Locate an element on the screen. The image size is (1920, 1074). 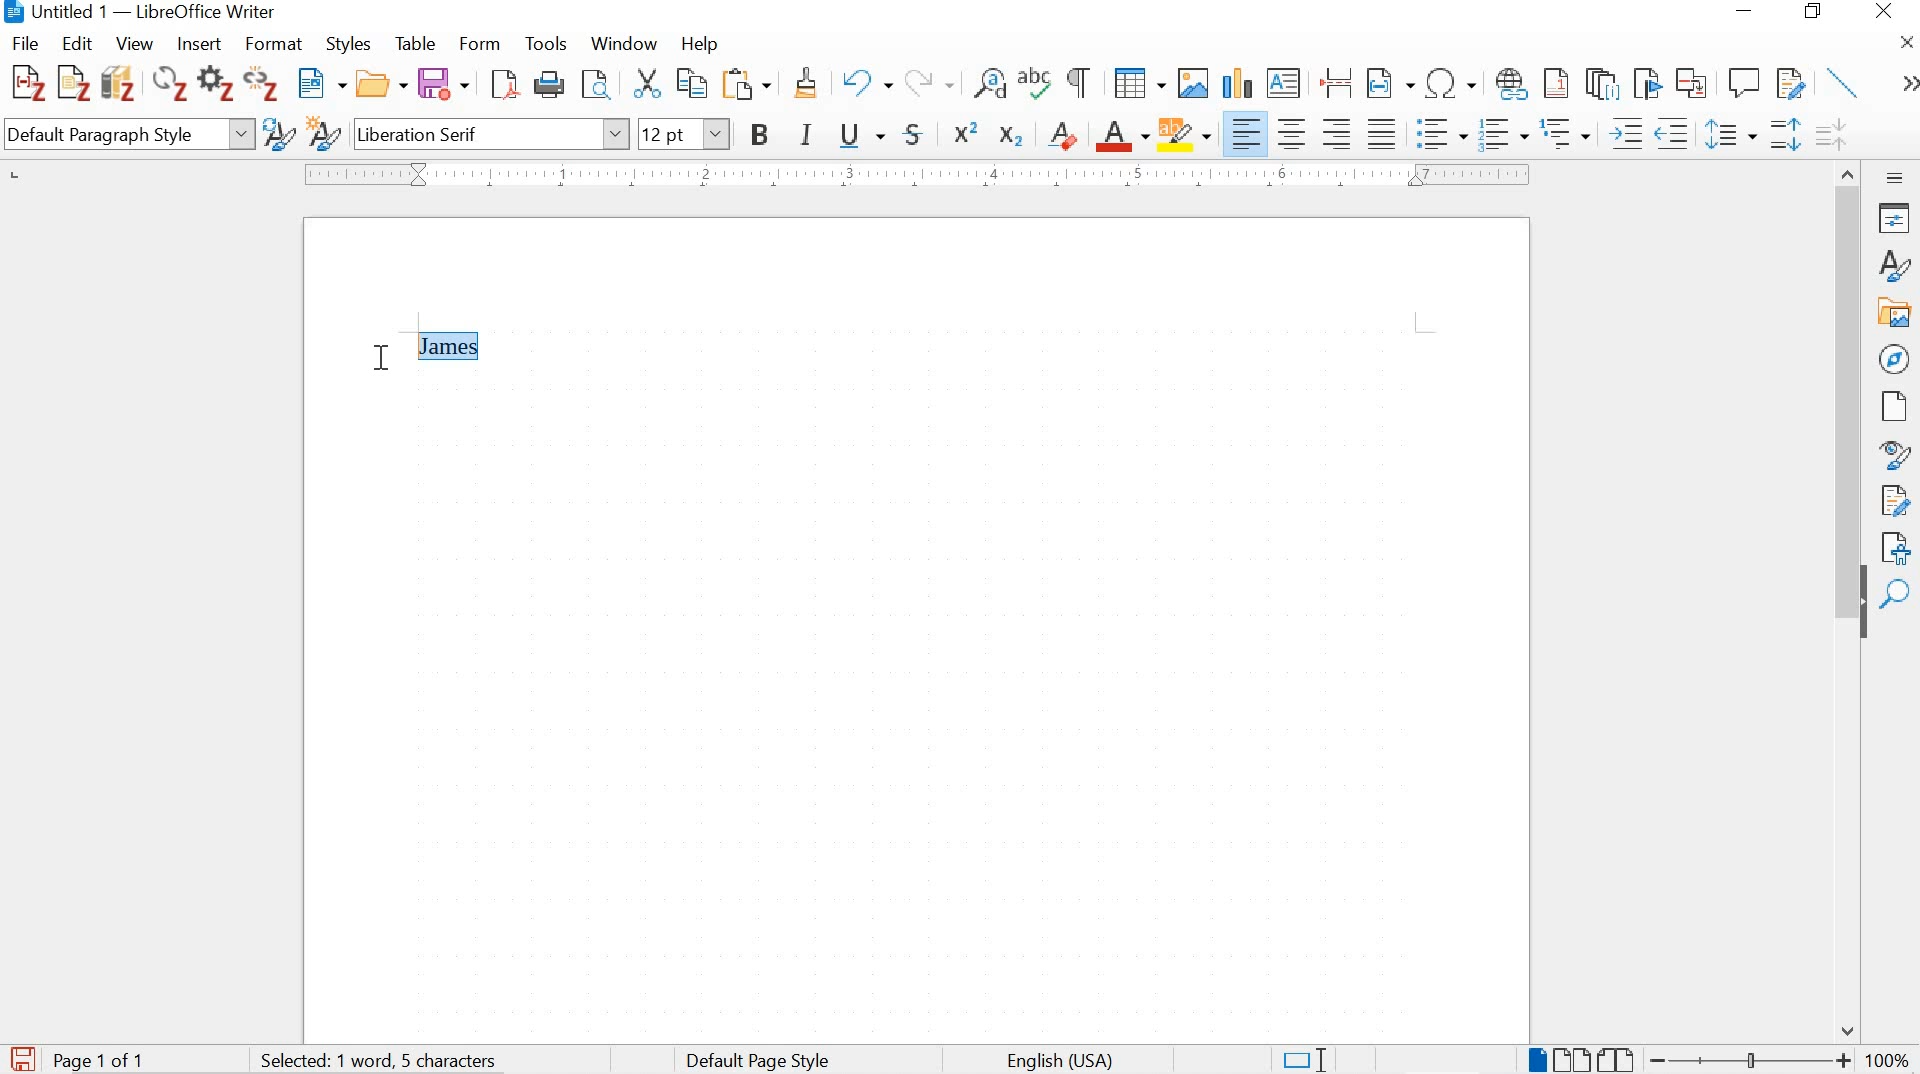
font size is located at coordinates (685, 133).